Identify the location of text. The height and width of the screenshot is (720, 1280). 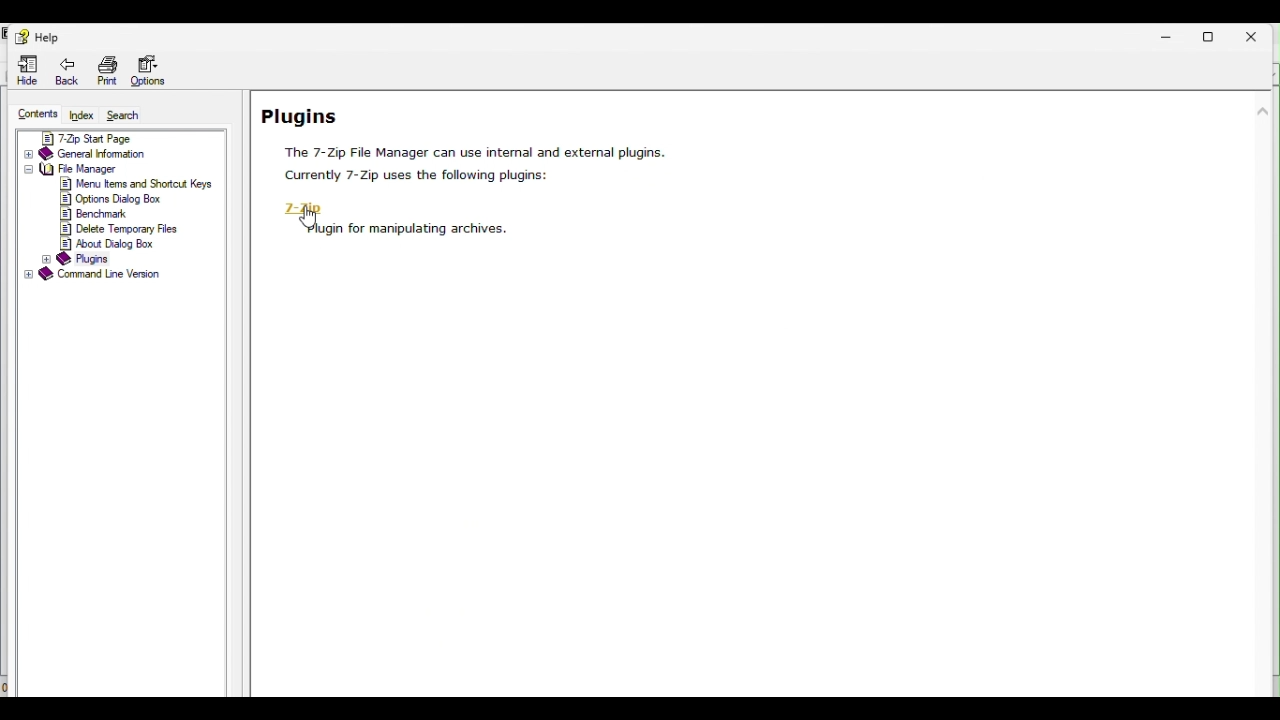
(419, 180).